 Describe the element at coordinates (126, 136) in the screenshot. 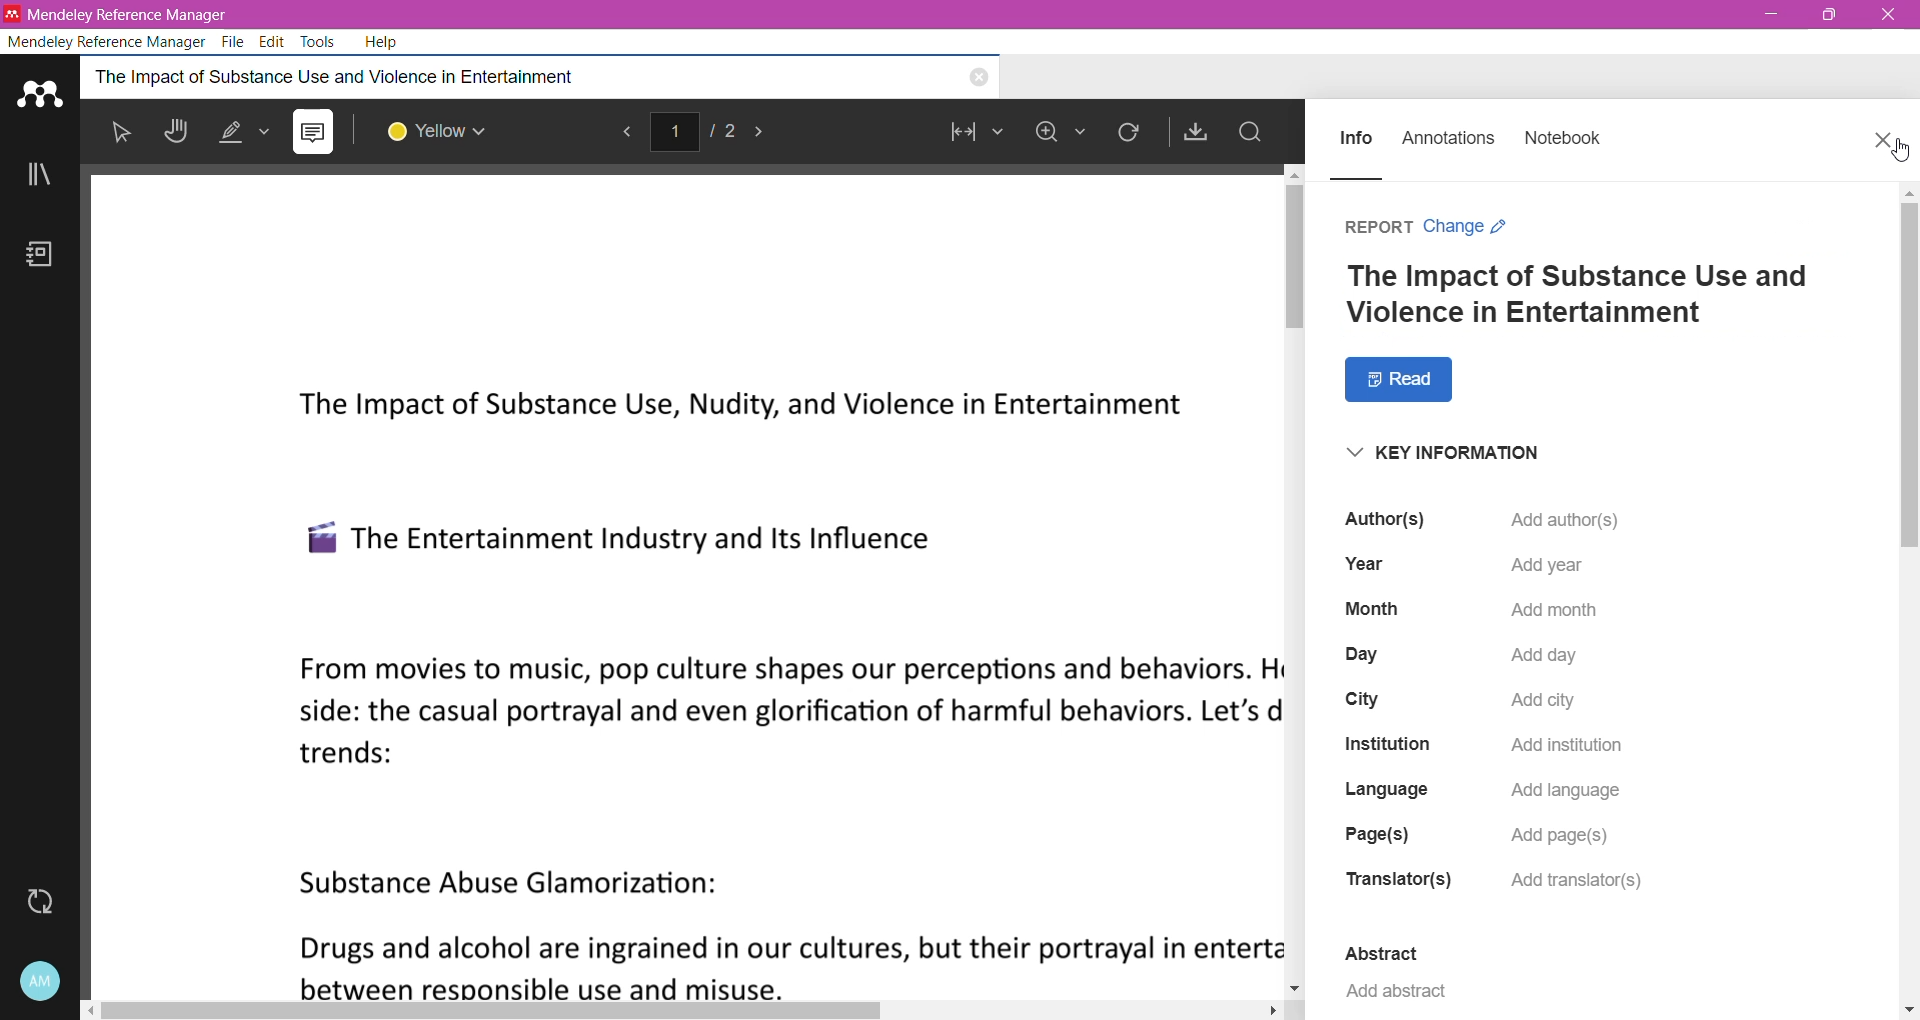

I see `Pointer Mode` at that location.